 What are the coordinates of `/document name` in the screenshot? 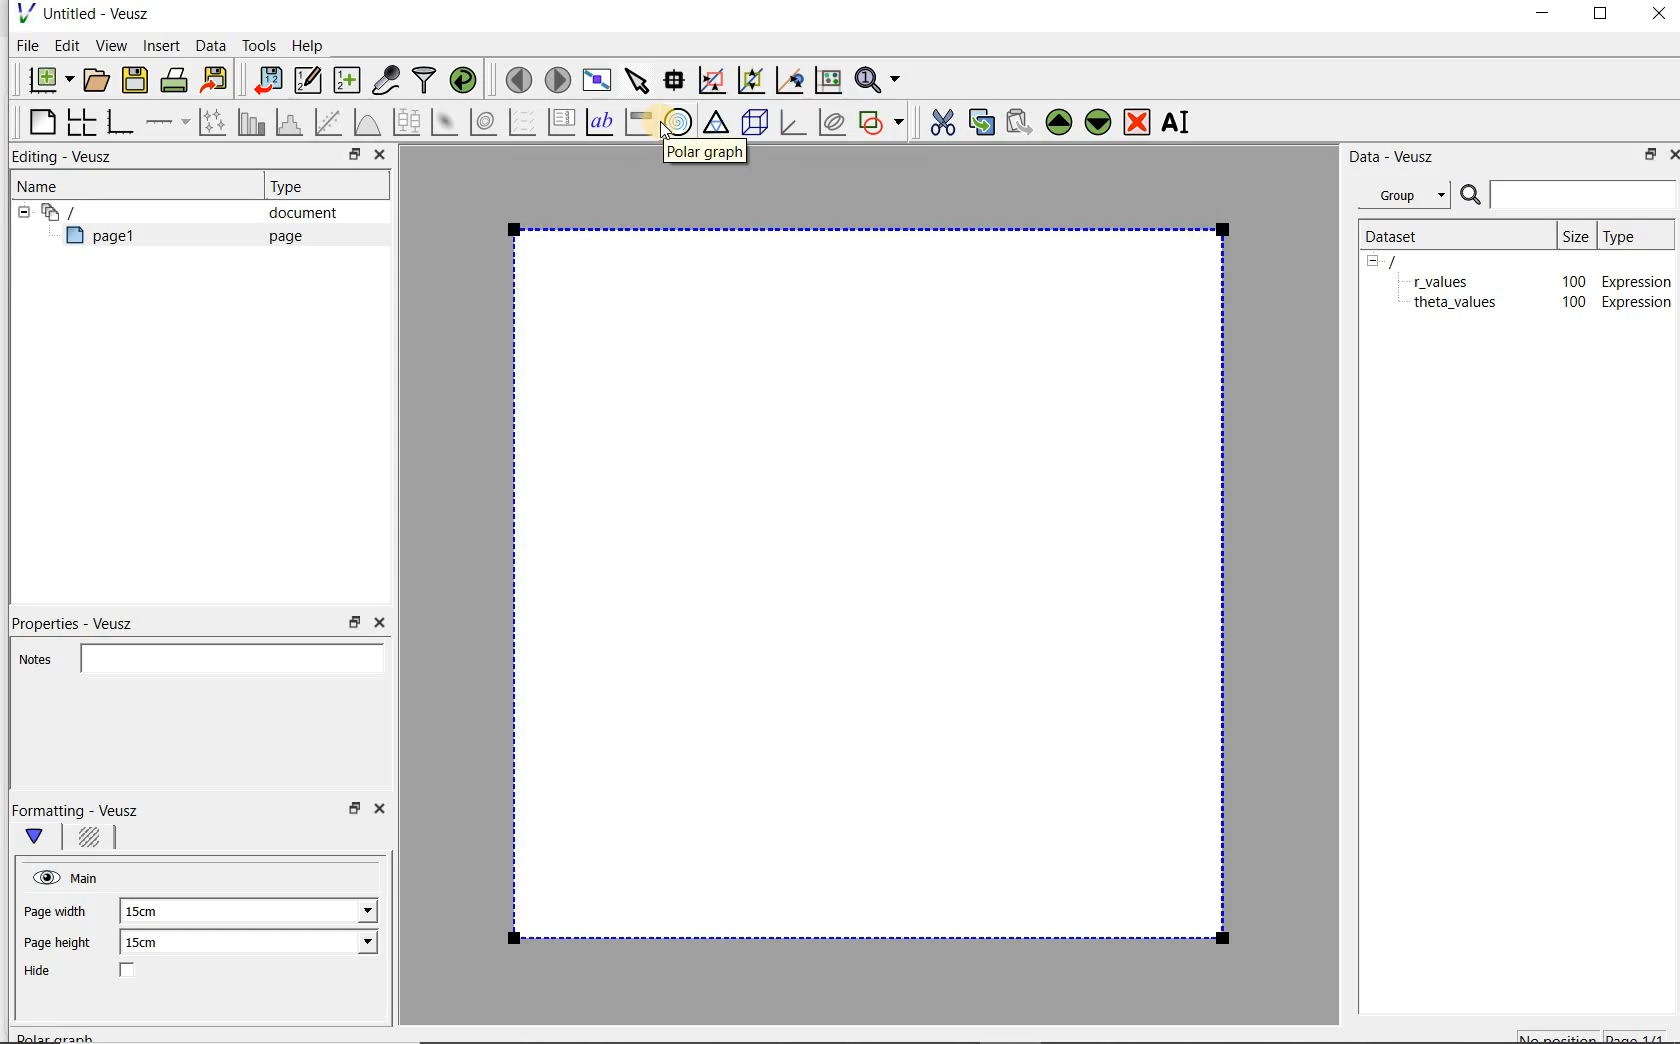 It's located at (1410, 260).